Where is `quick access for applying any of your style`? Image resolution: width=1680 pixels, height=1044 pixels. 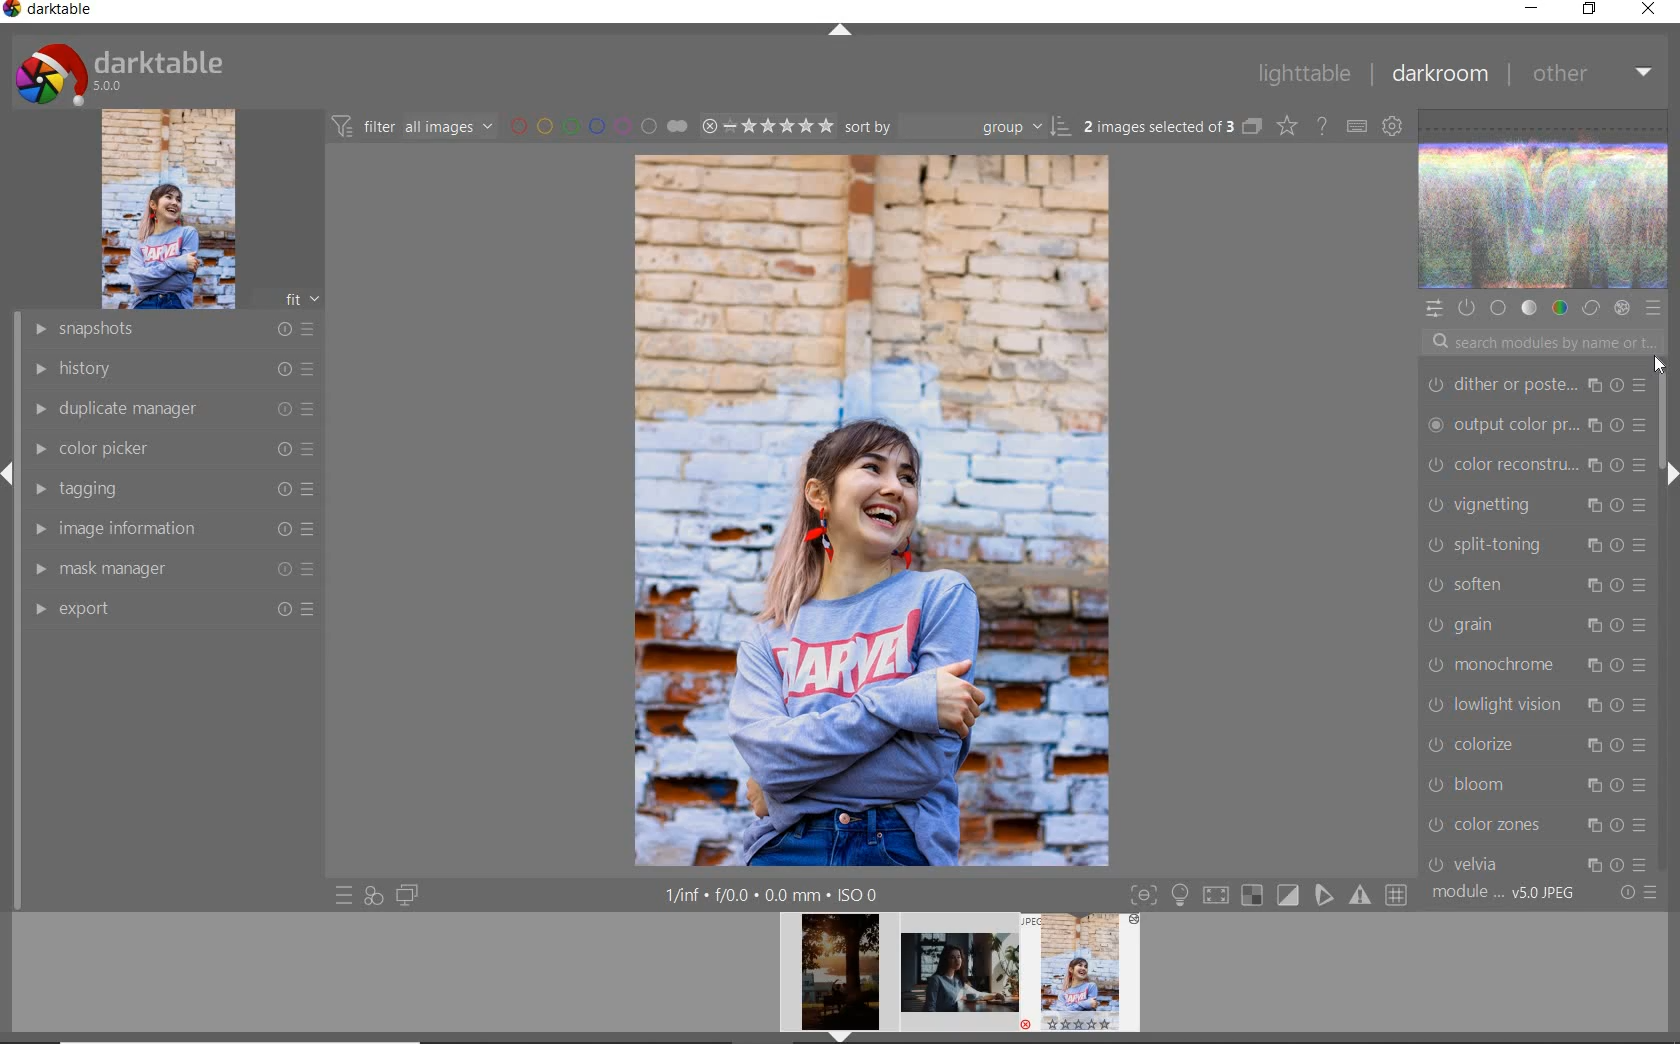
quick access for applying any of your style is located at coordinates (372, 895).